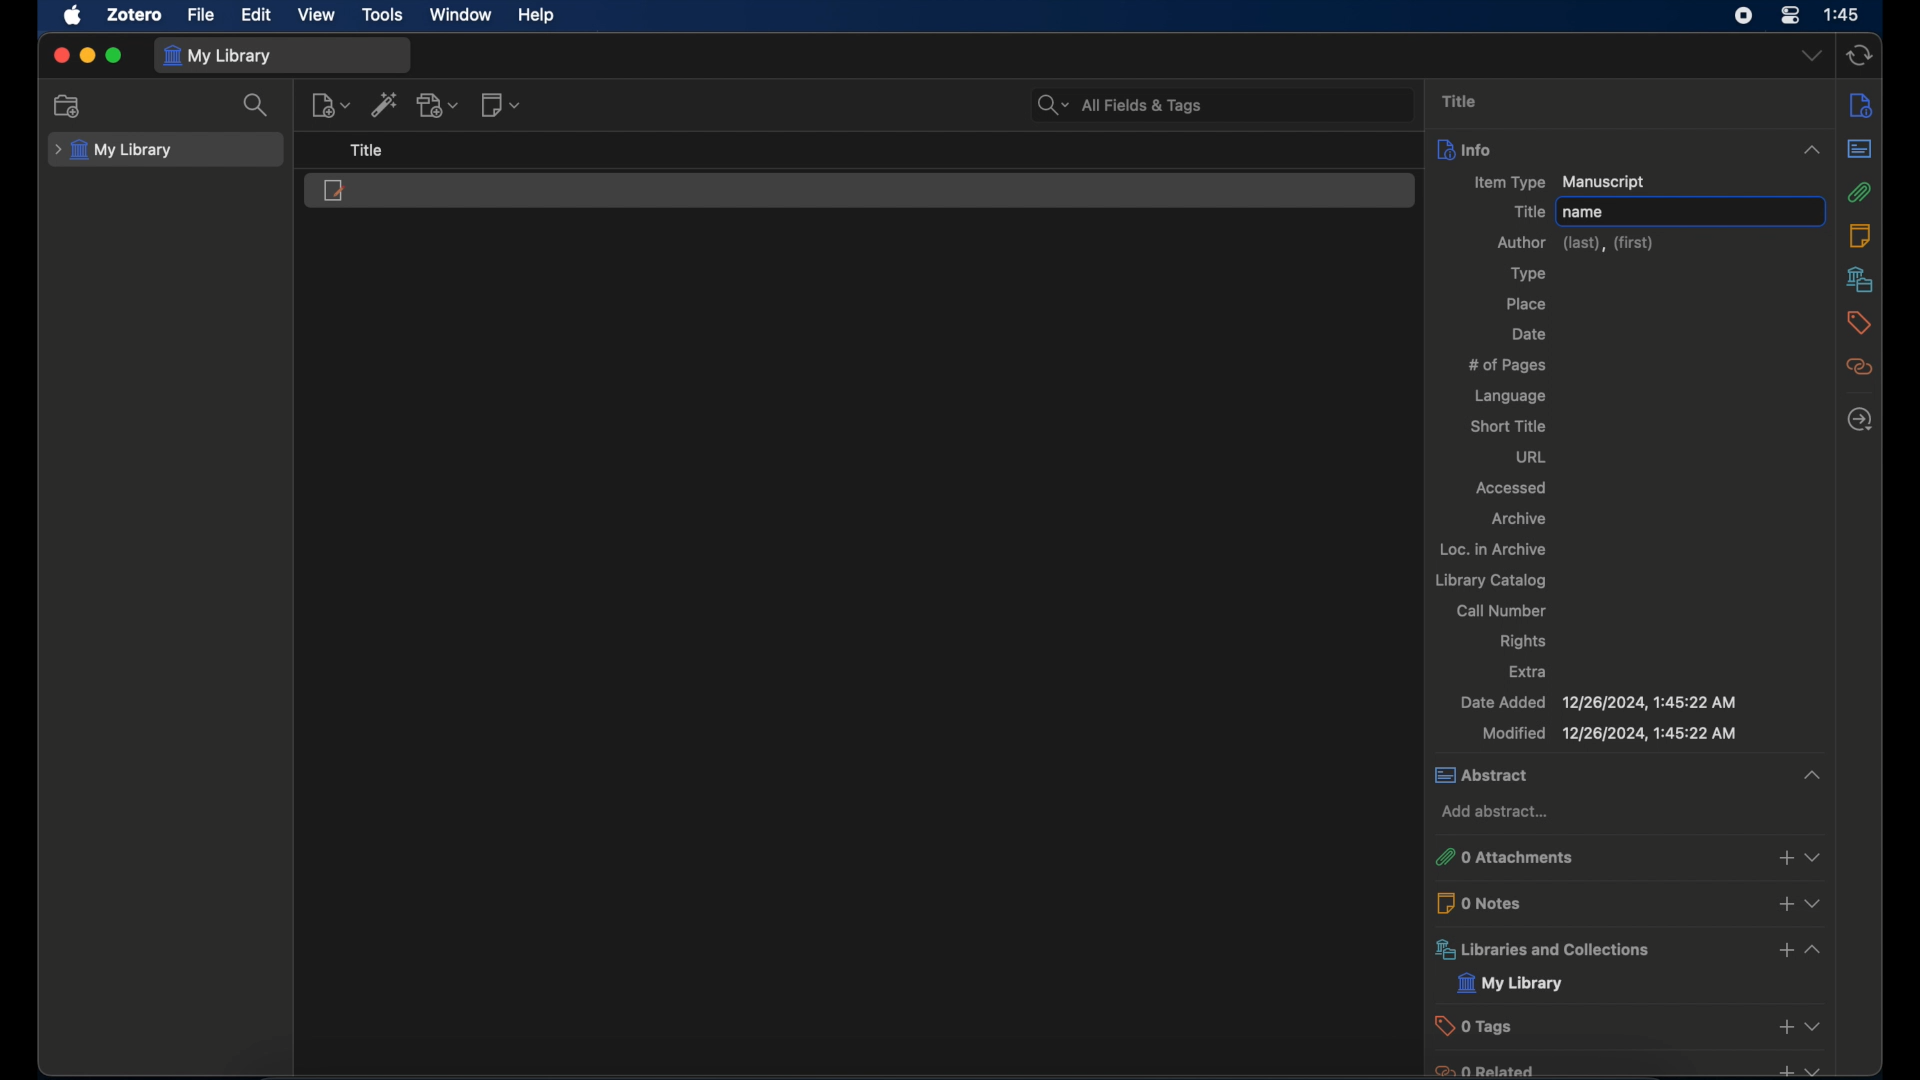 Image resolution: width=1920 pixels, height=1080 pixels. What do you see at coordinates (1860, 105) in the screenshot?
I see `info` at bounding box center [1860, 105].